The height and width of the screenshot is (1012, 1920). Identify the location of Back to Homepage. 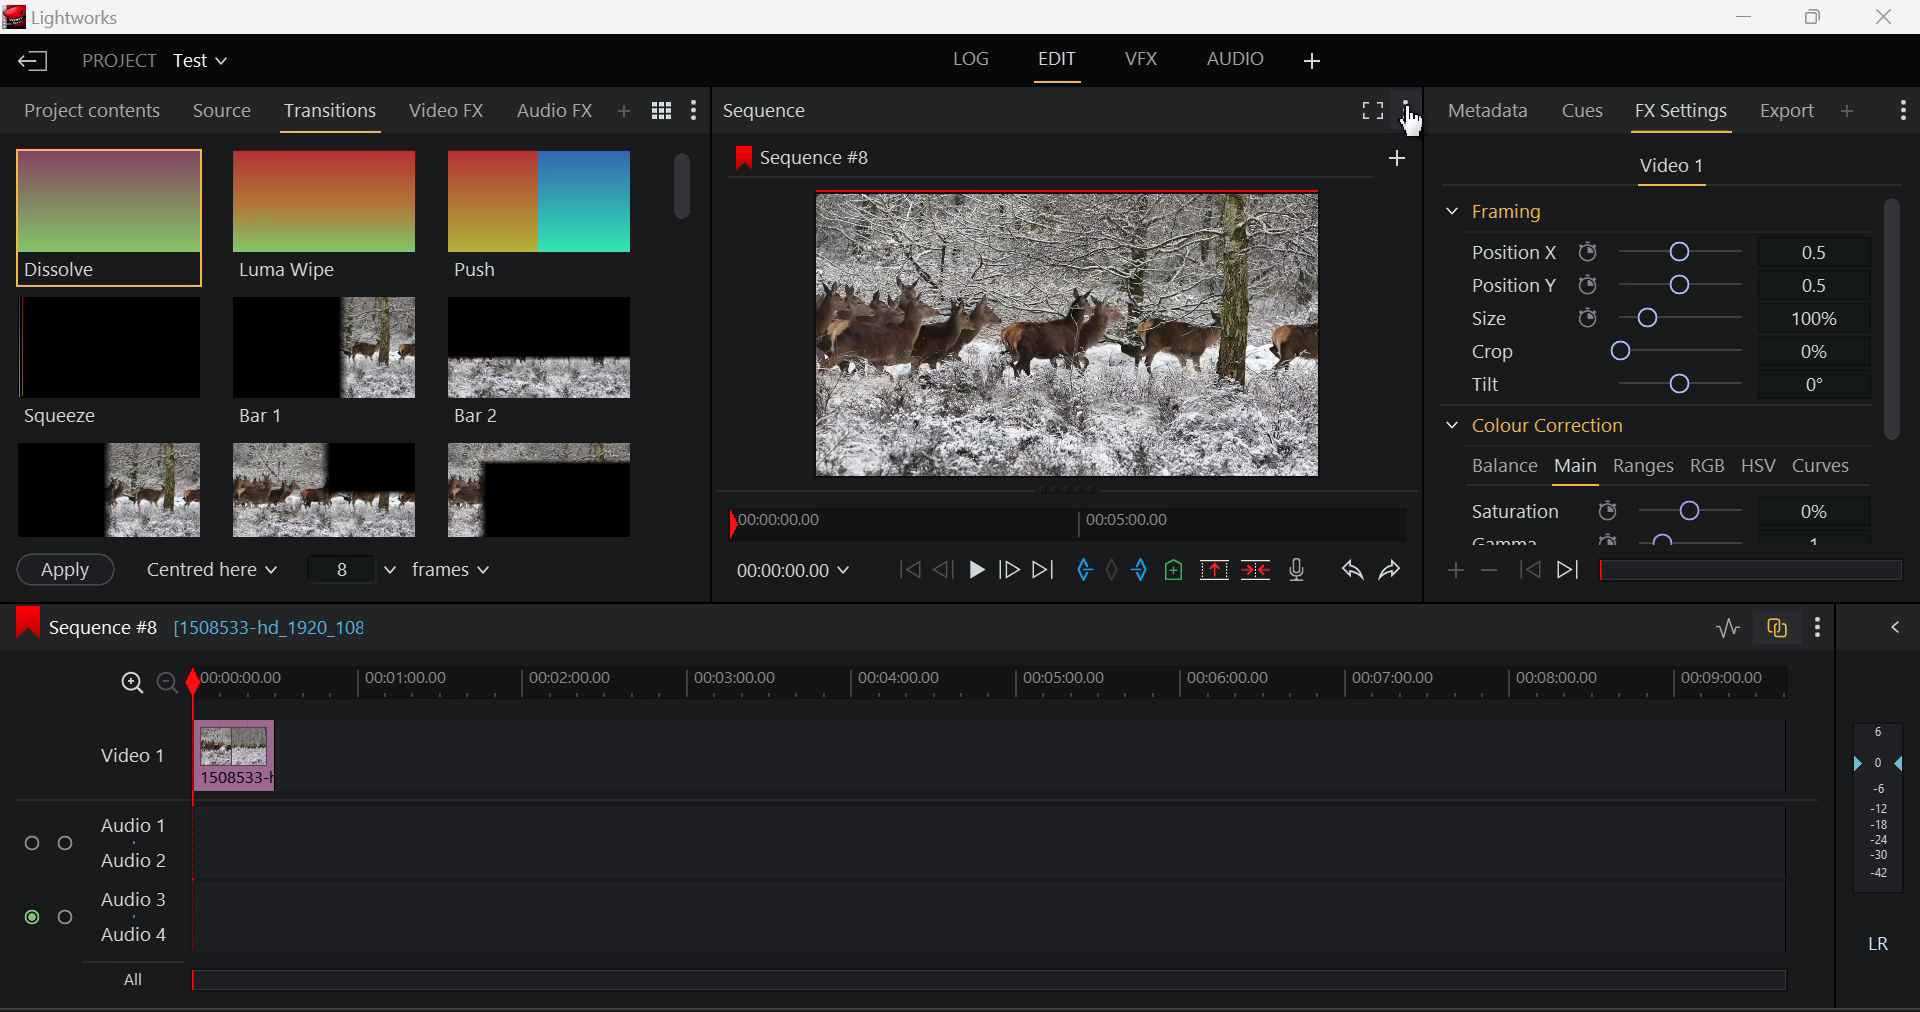
(38, 63).